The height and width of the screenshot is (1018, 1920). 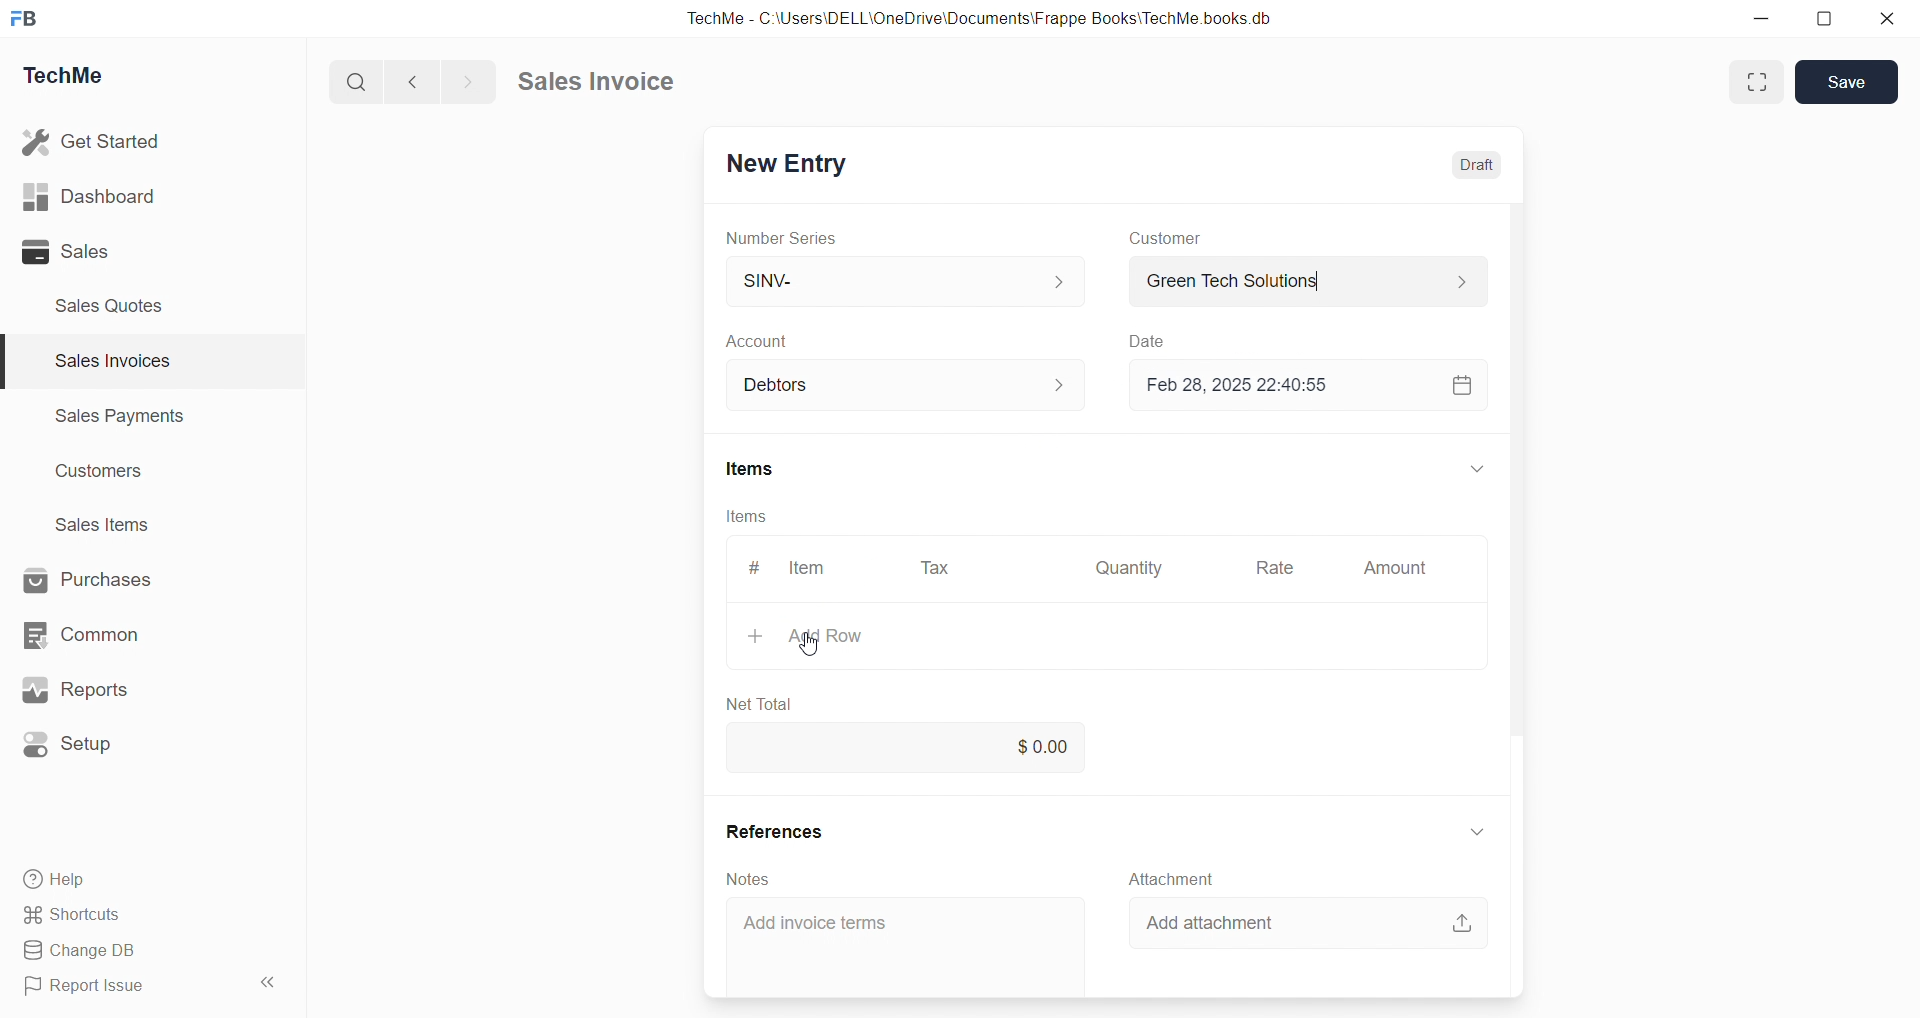 What do you see at coordinates (1888, 18) in the screenshot?
I see `close` at bounding box center [1888, 18].